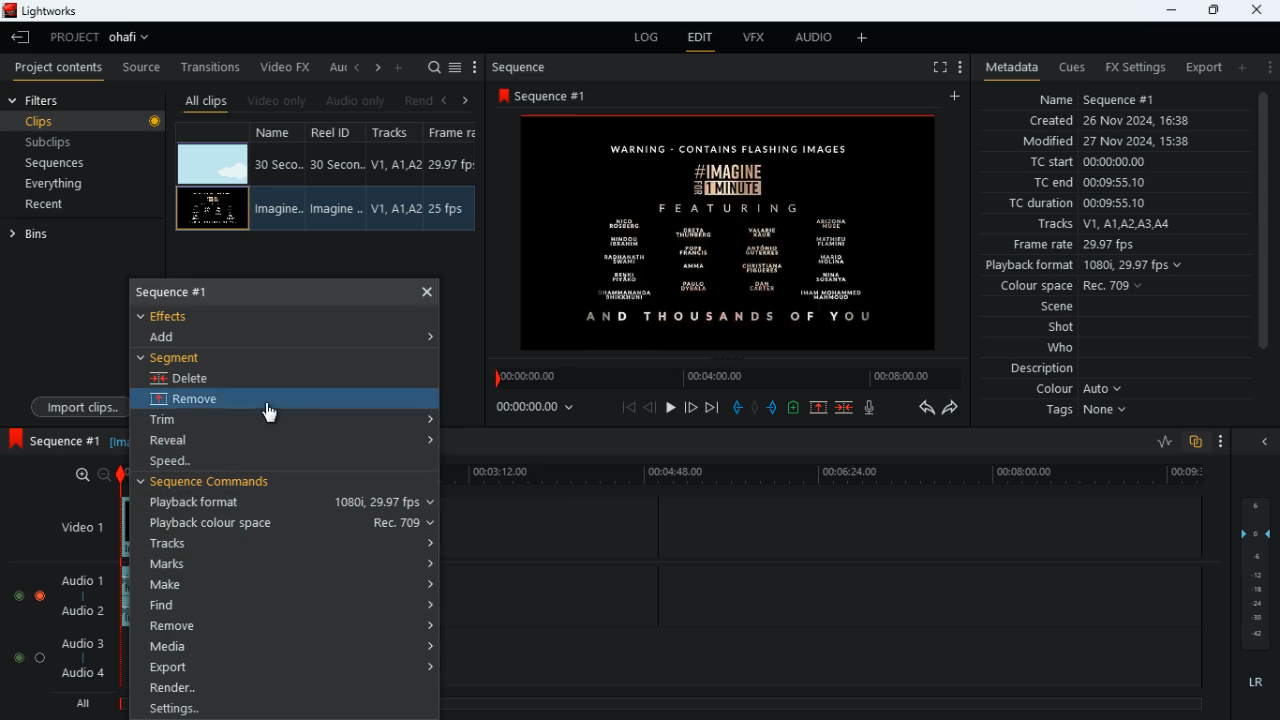 The image size is (1280, 720). I want to click on search, so click(435, 65).